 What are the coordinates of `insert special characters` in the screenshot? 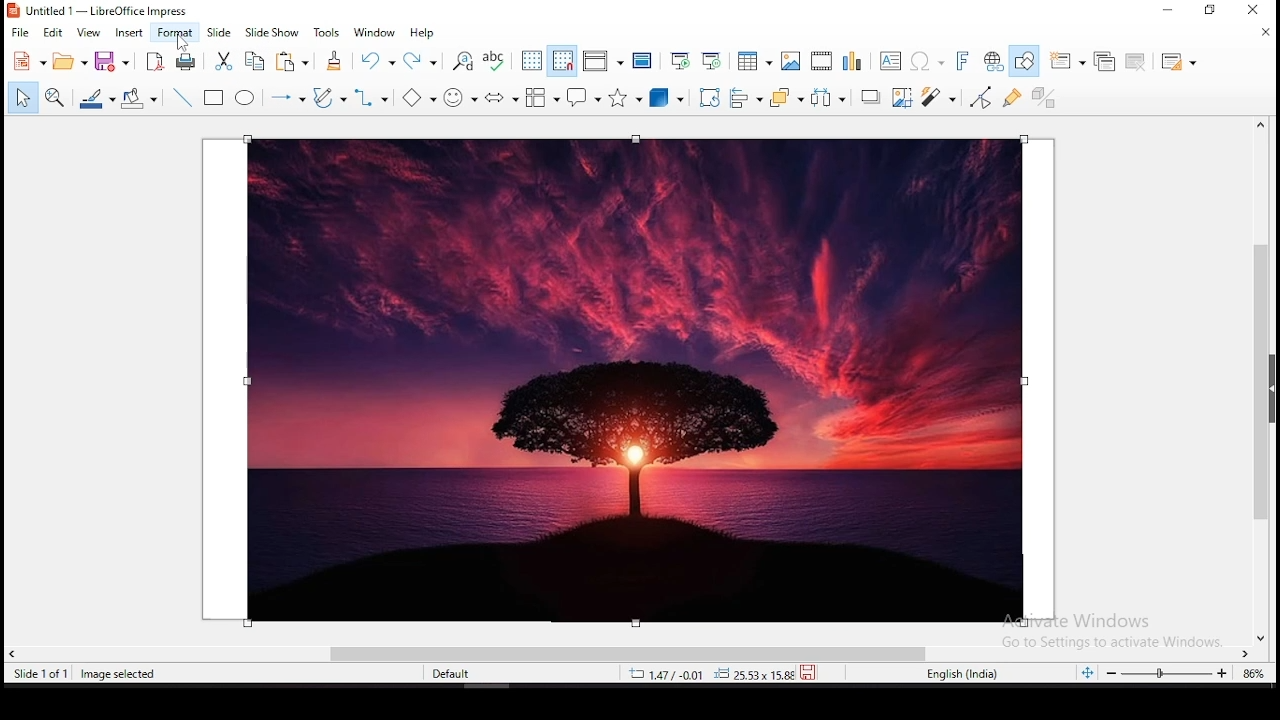 It's located at (925, 61).